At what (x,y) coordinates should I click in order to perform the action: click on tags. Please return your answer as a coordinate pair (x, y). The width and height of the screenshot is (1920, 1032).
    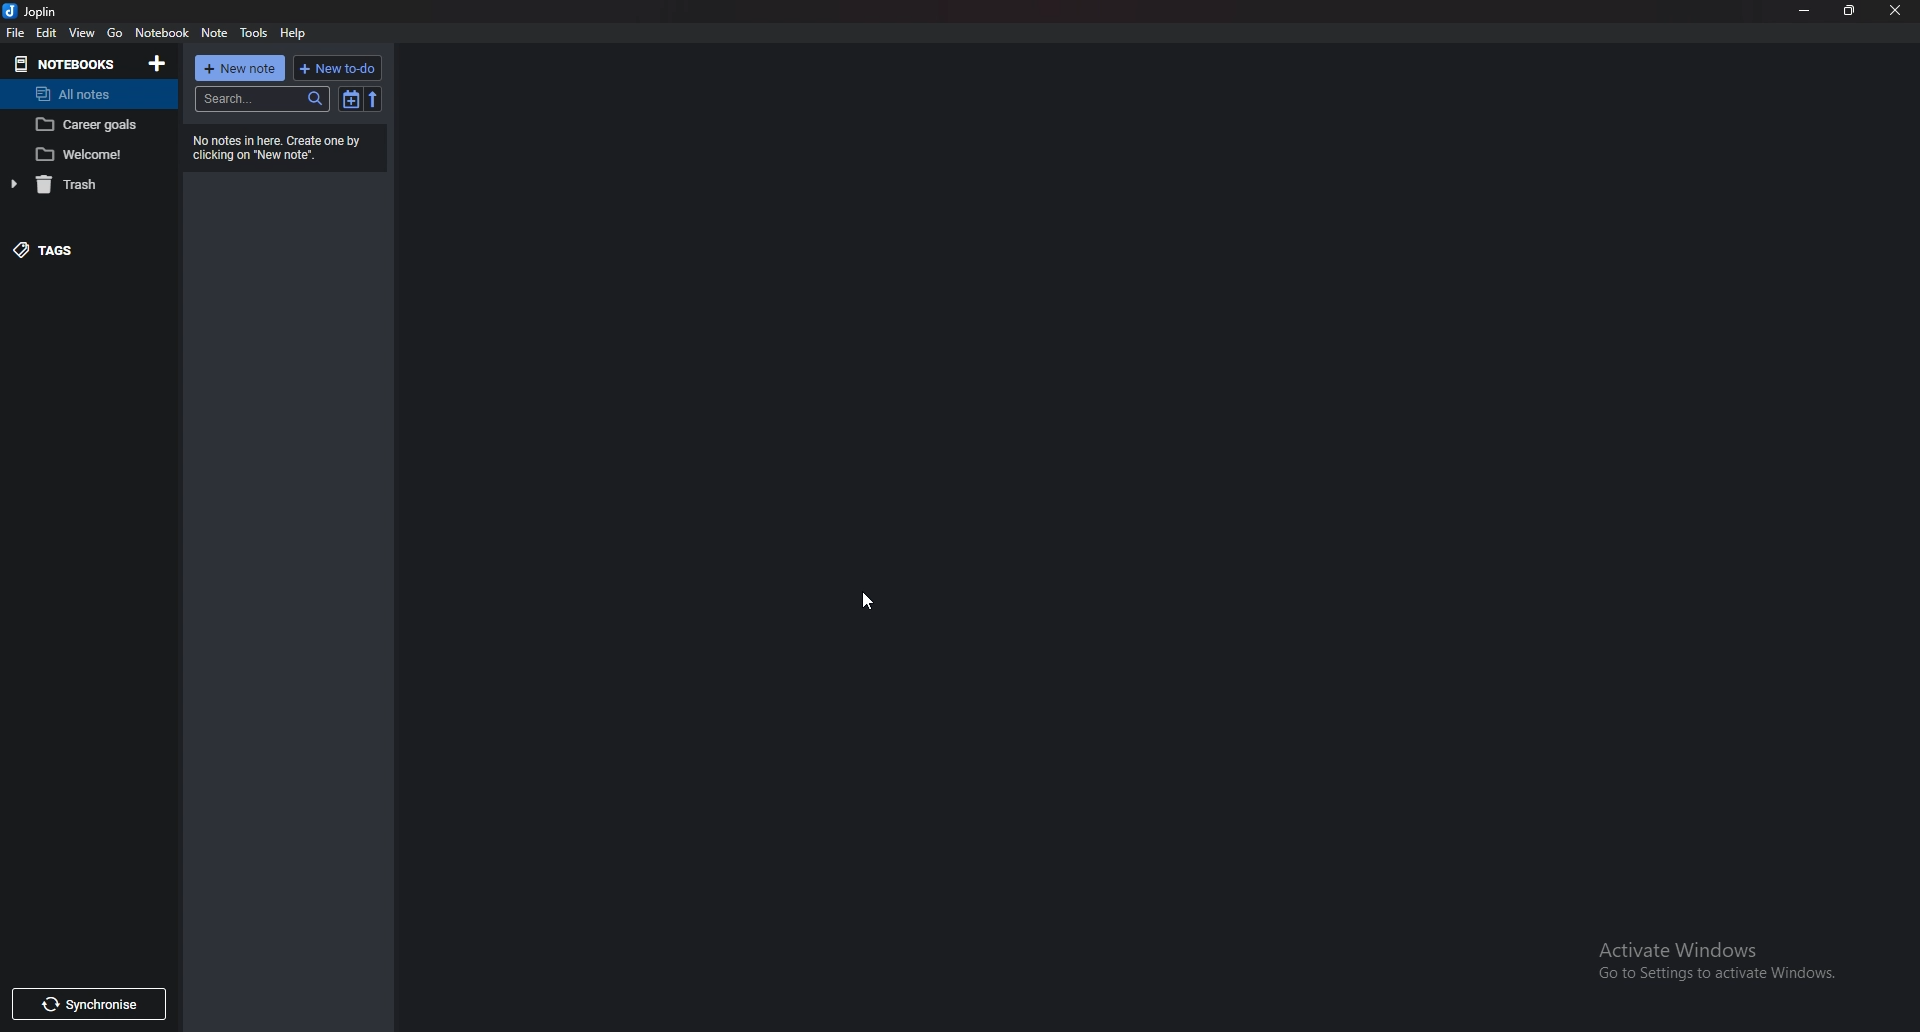
    Looking at the image, I should click on (71, 250).